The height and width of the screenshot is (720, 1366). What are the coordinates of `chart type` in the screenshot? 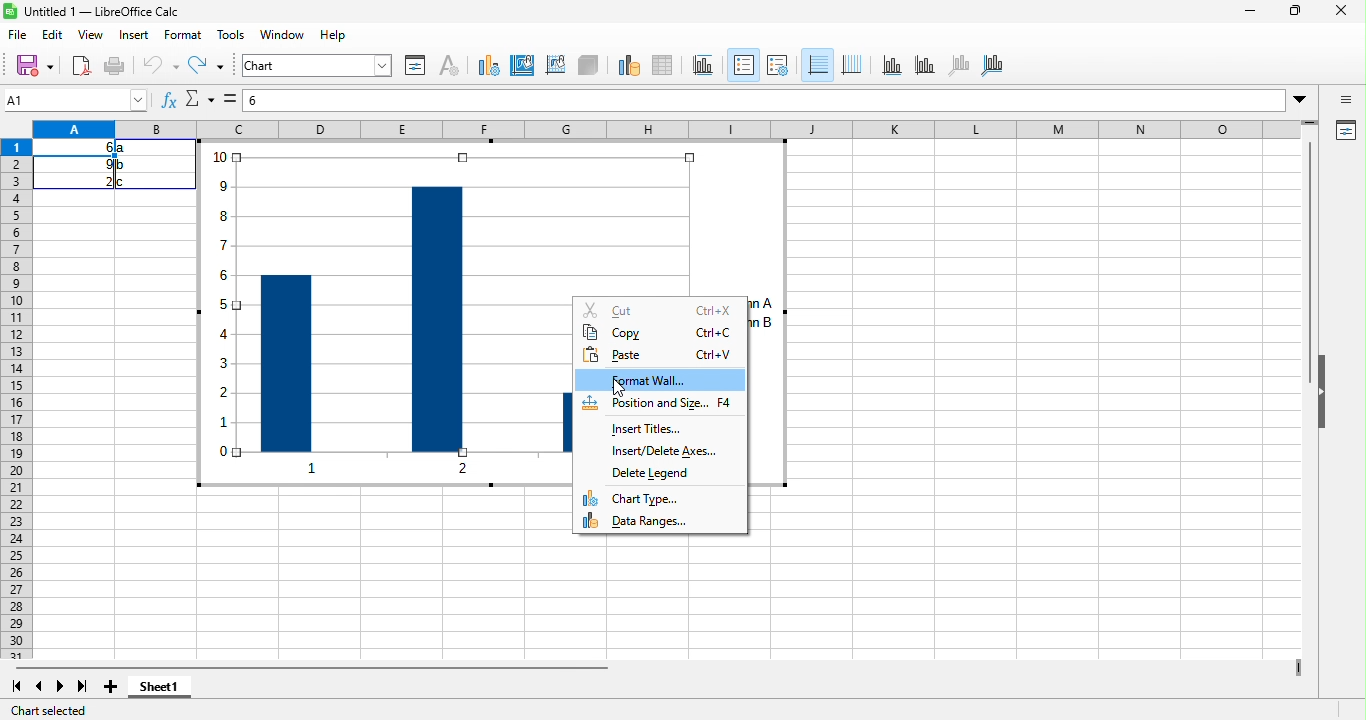 It's located at (636, 498).